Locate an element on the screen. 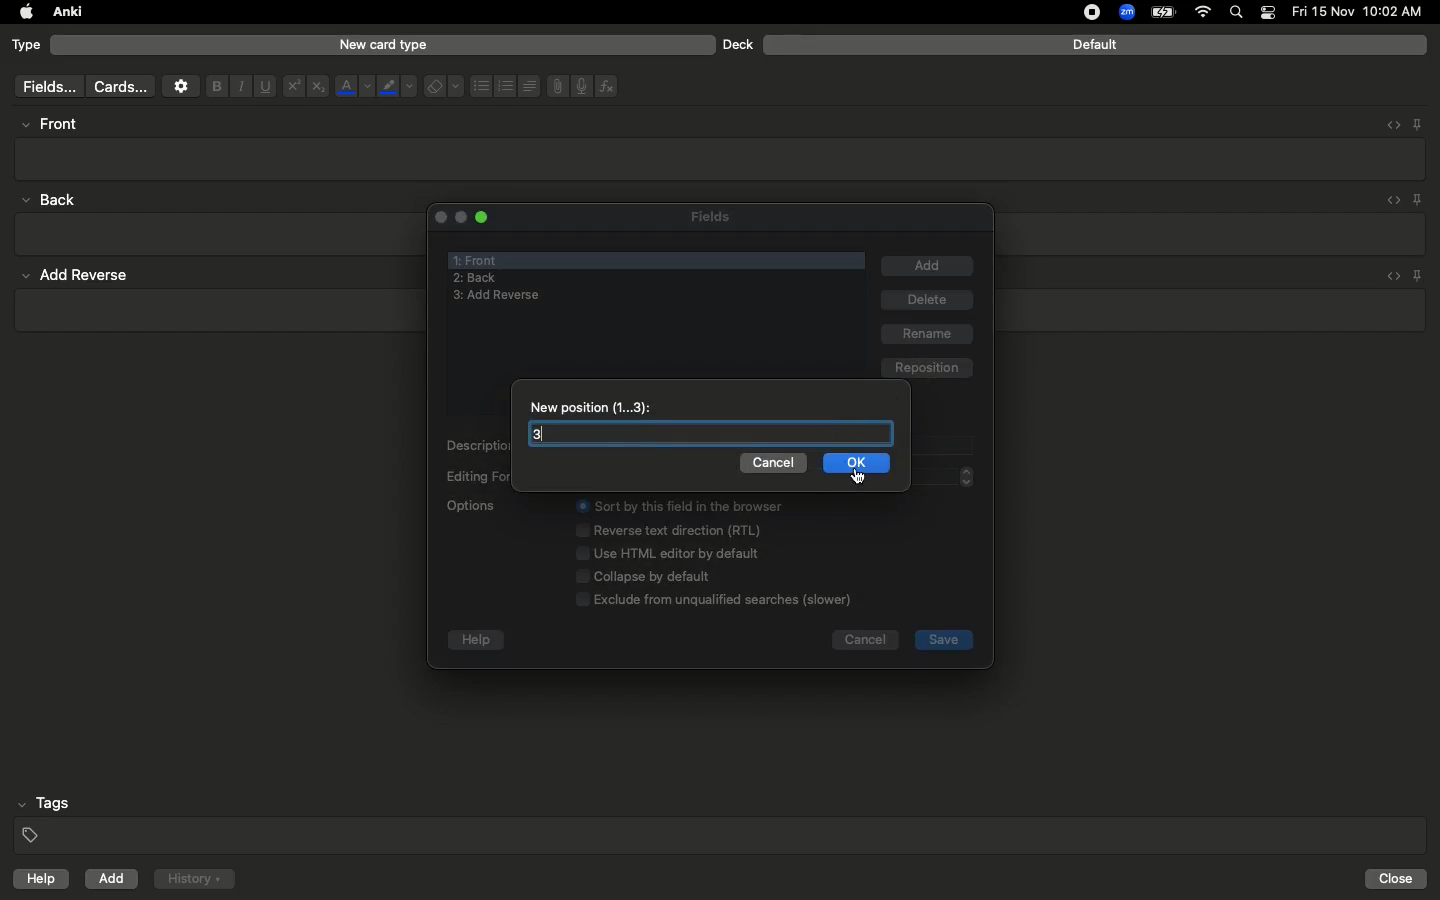  Delete is located at coordinates (930, 301).